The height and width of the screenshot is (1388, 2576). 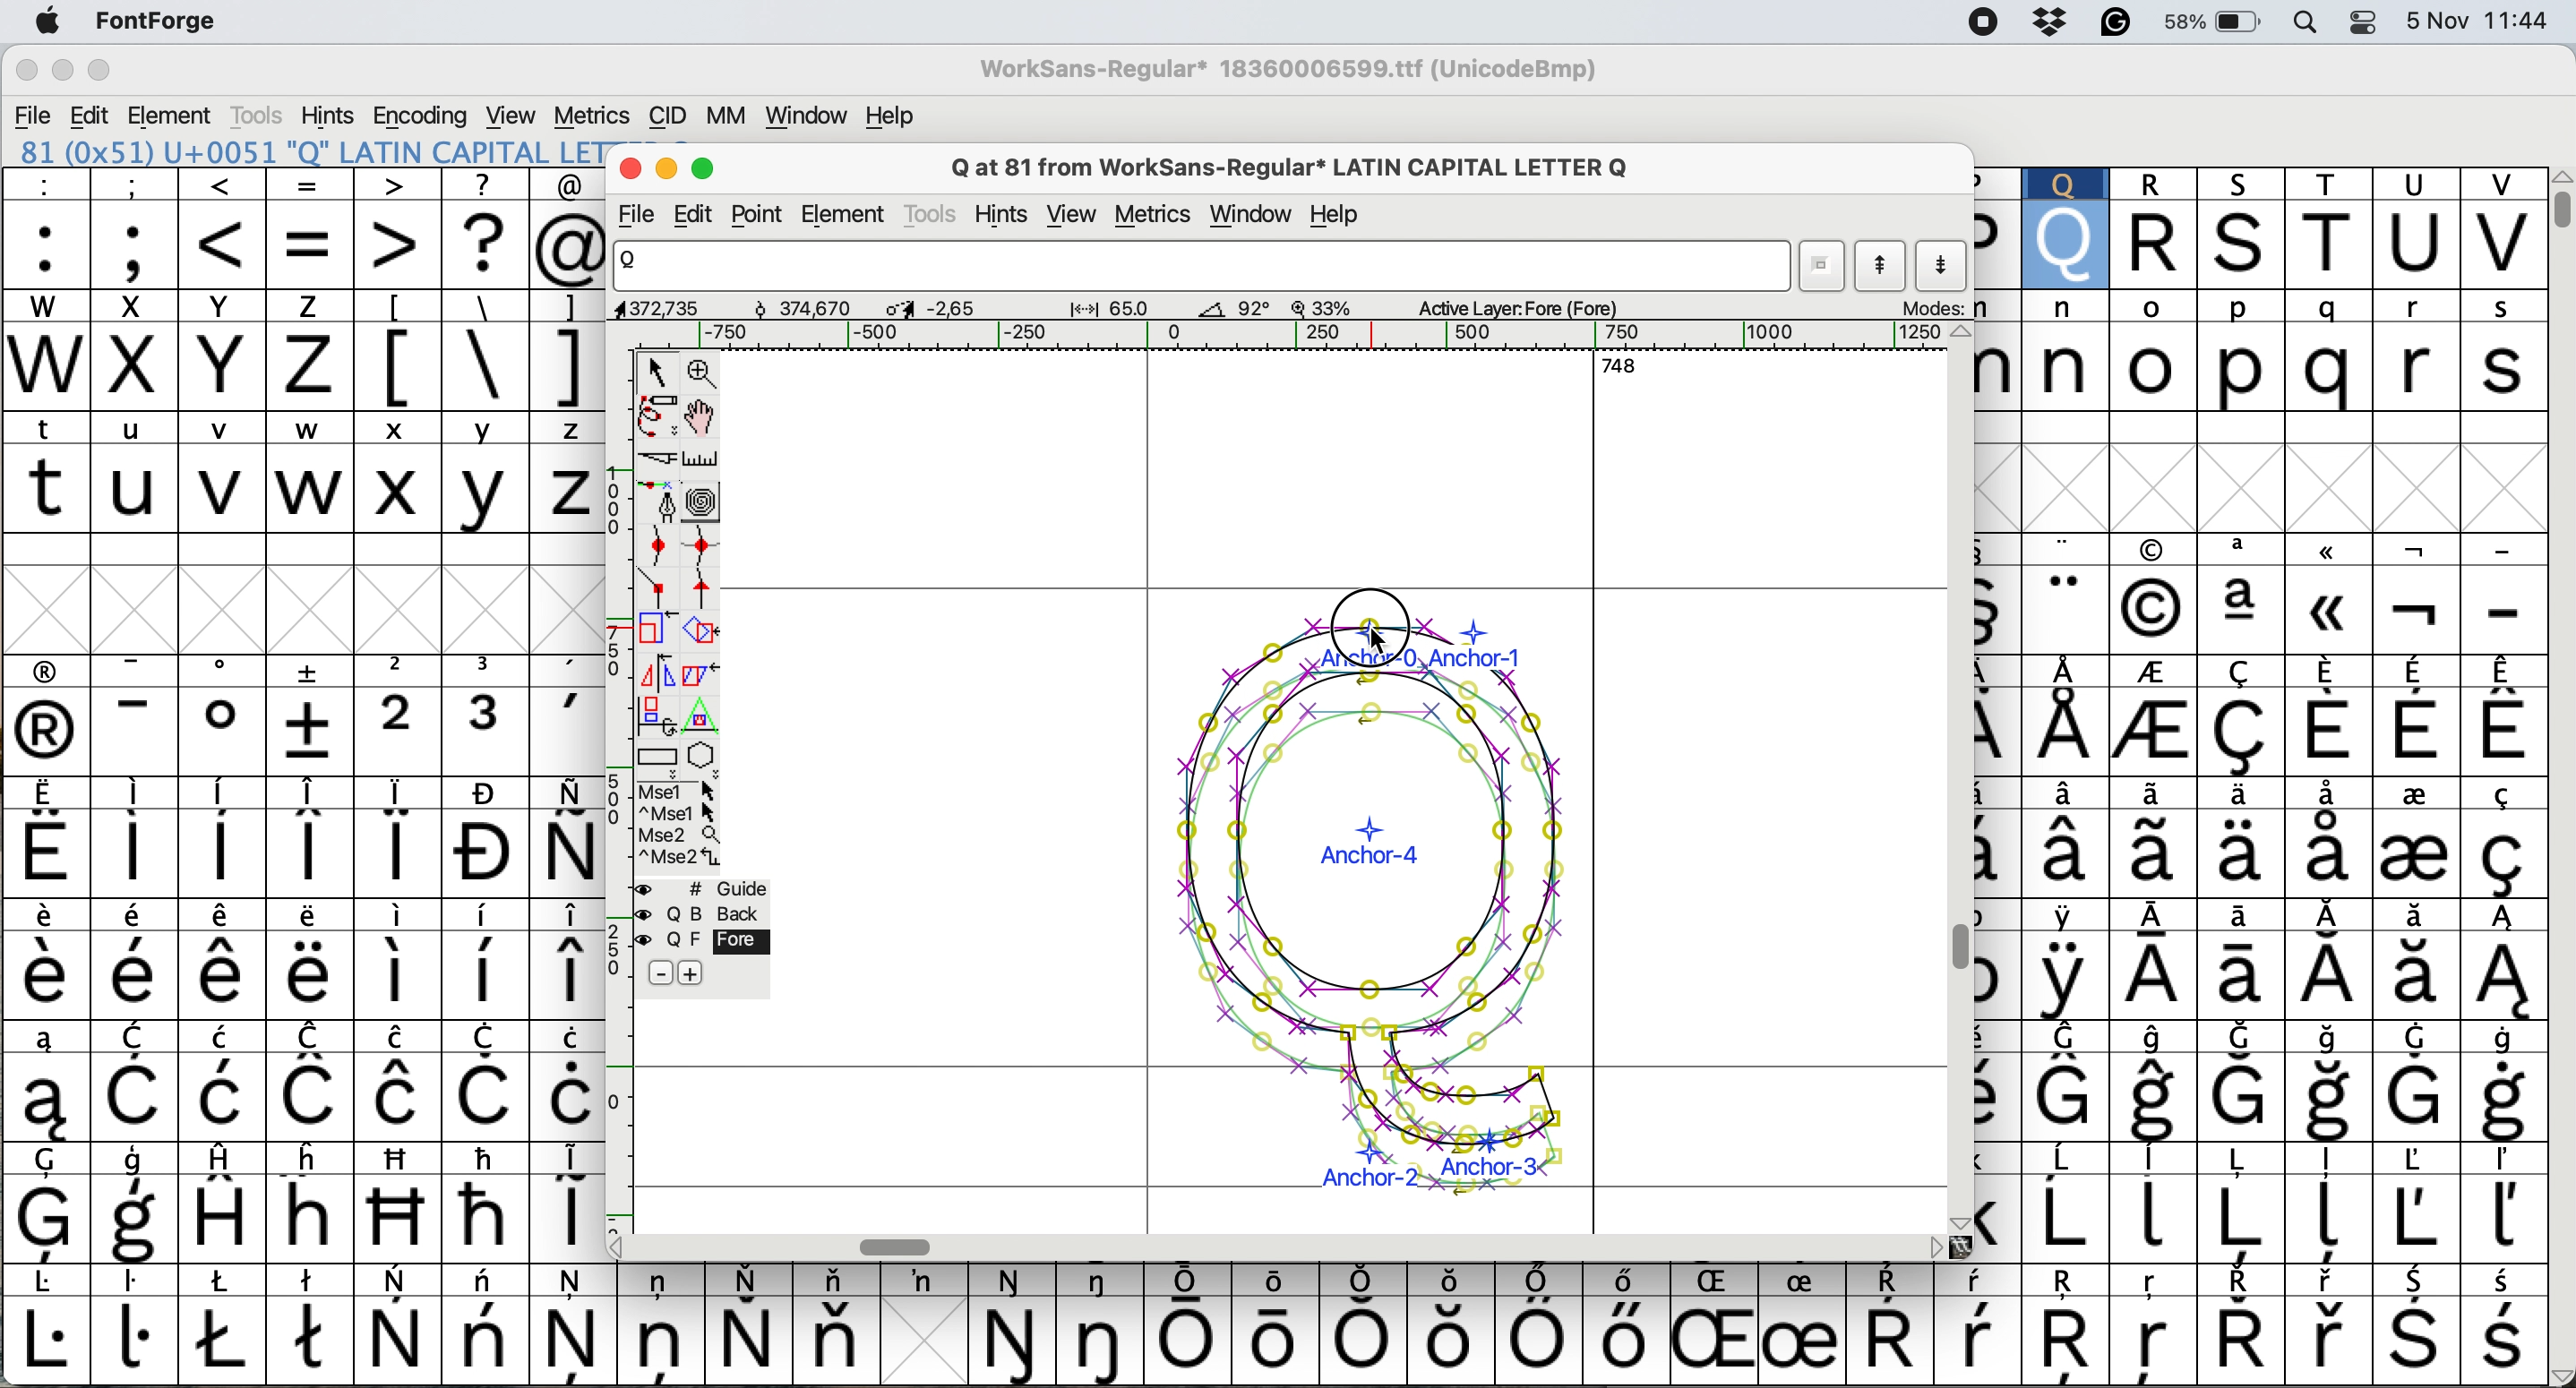 What do you see at coordinates (651, 632) in the screenshot?
I see `scale the selection` at bounding box center [651, 632].